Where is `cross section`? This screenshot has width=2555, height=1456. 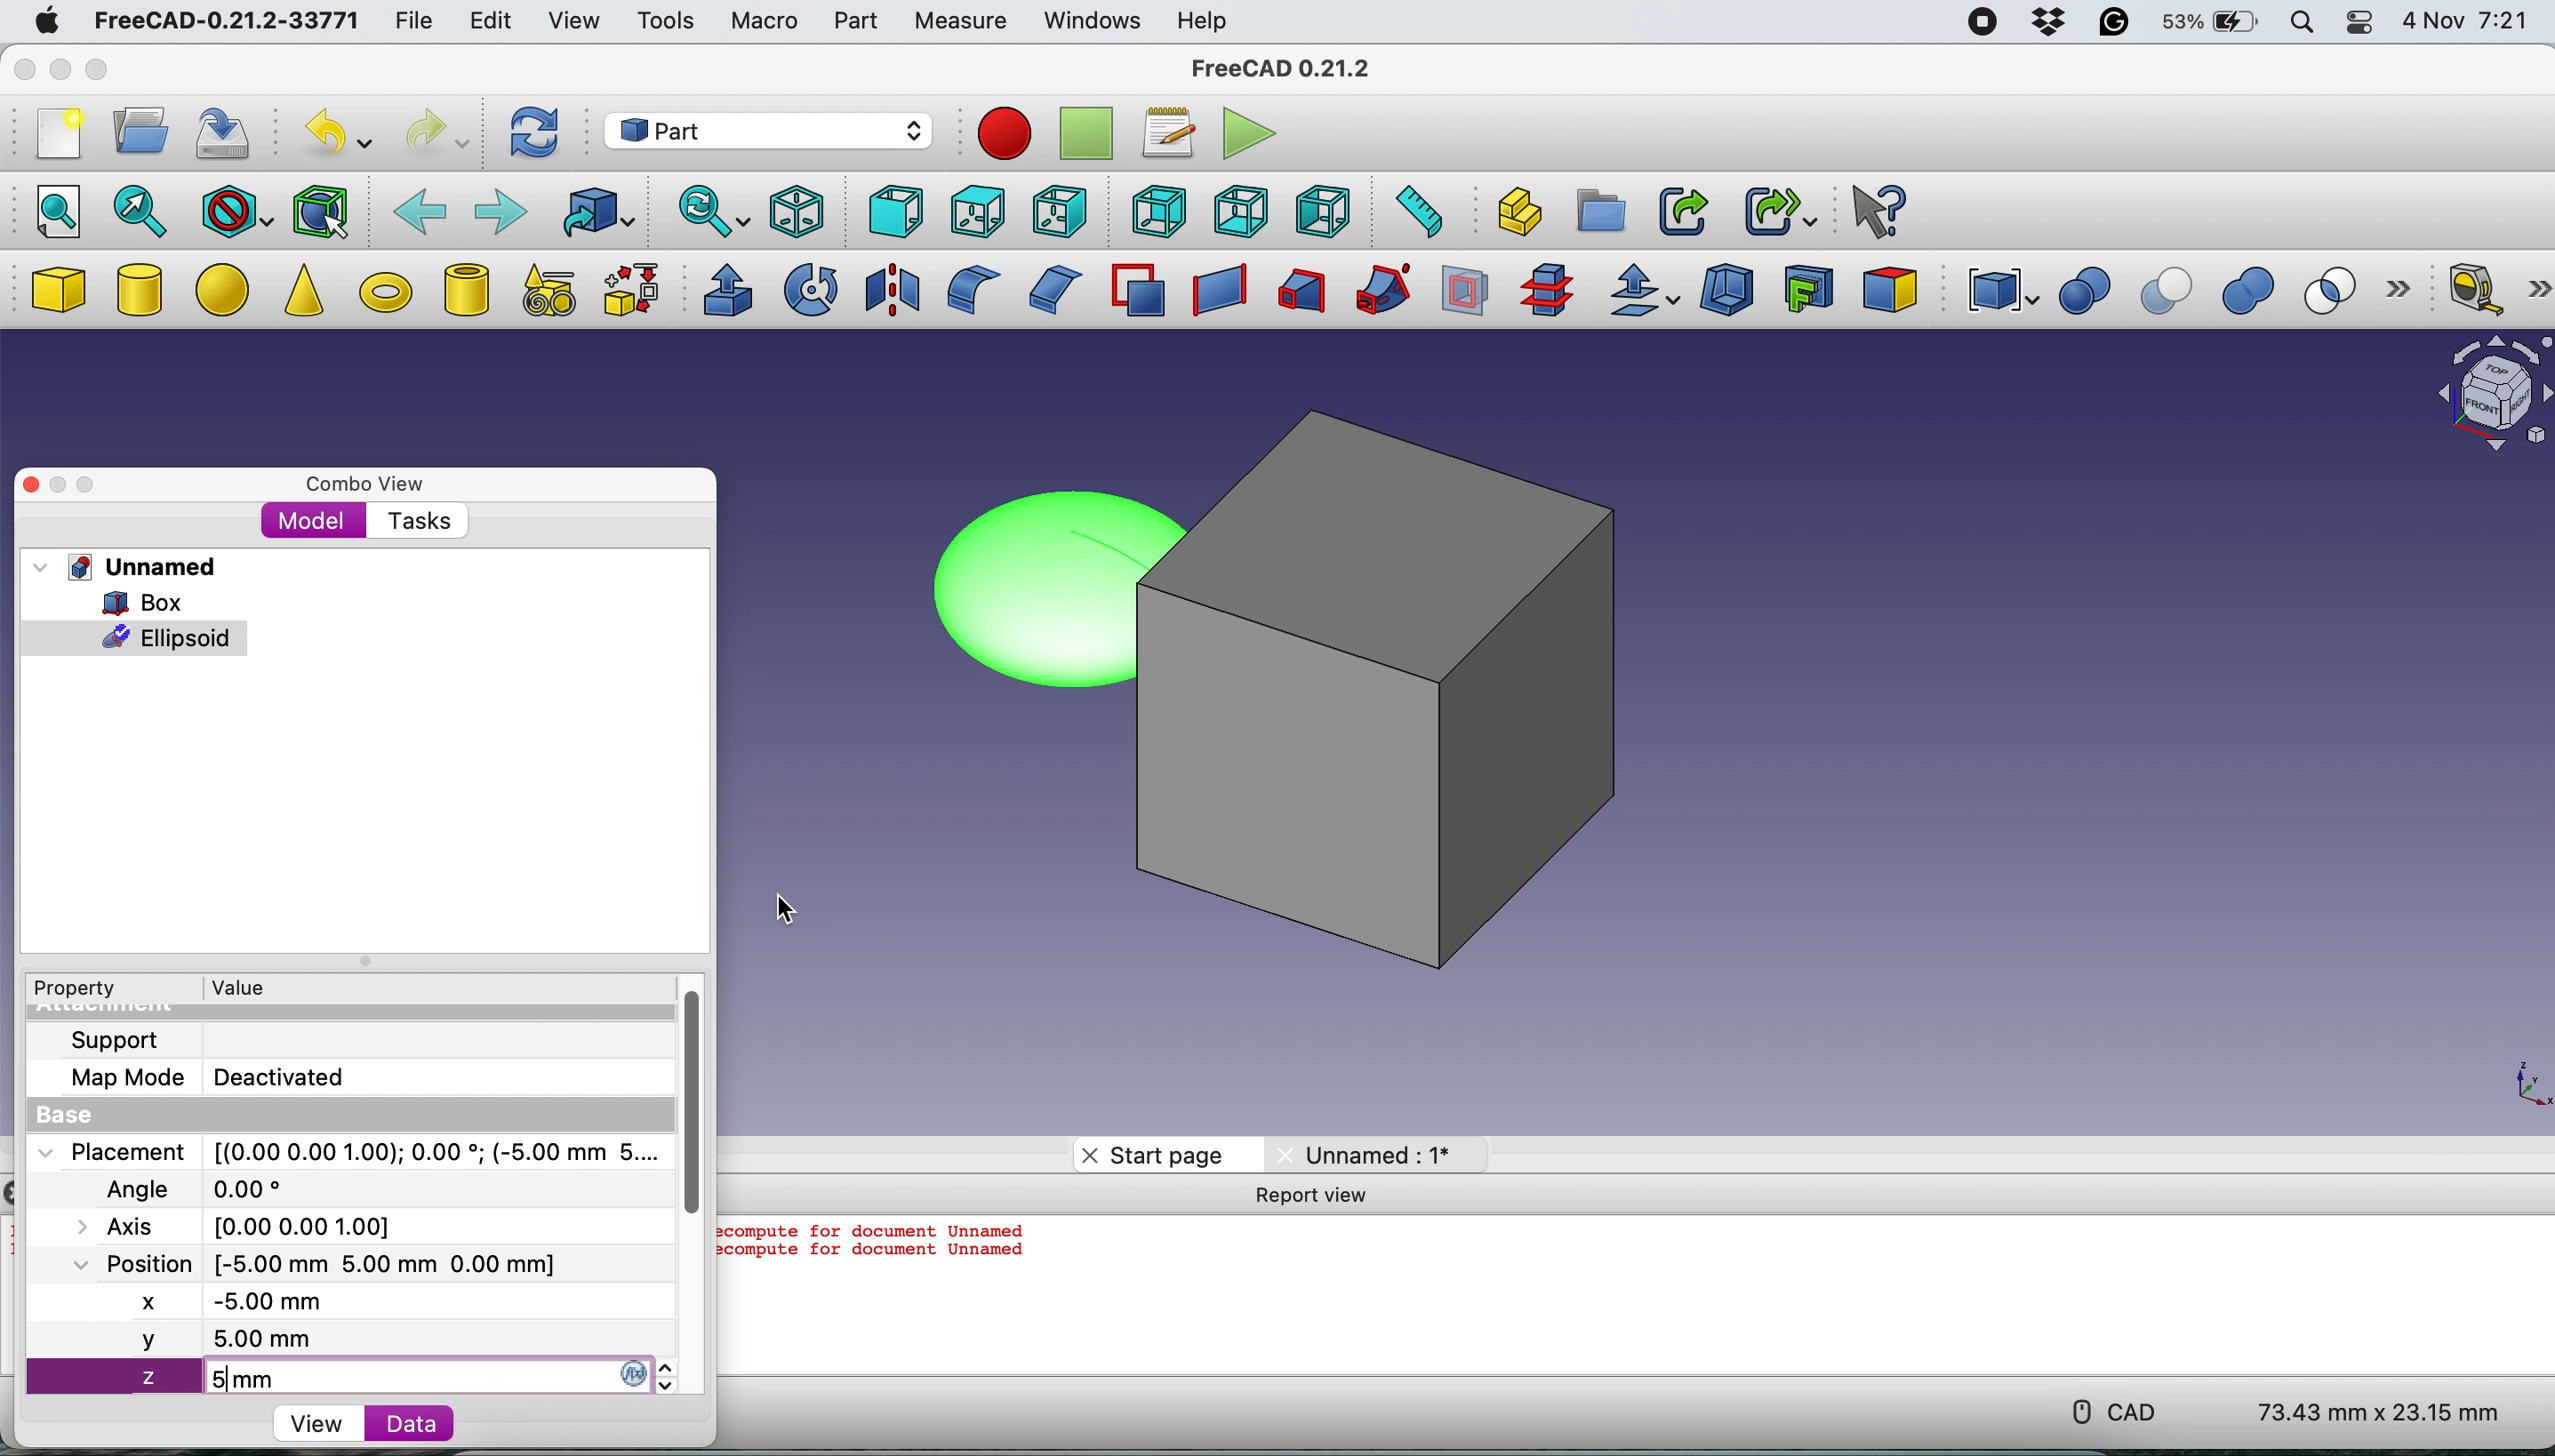
cross section is located at coordinates (1547, 291).